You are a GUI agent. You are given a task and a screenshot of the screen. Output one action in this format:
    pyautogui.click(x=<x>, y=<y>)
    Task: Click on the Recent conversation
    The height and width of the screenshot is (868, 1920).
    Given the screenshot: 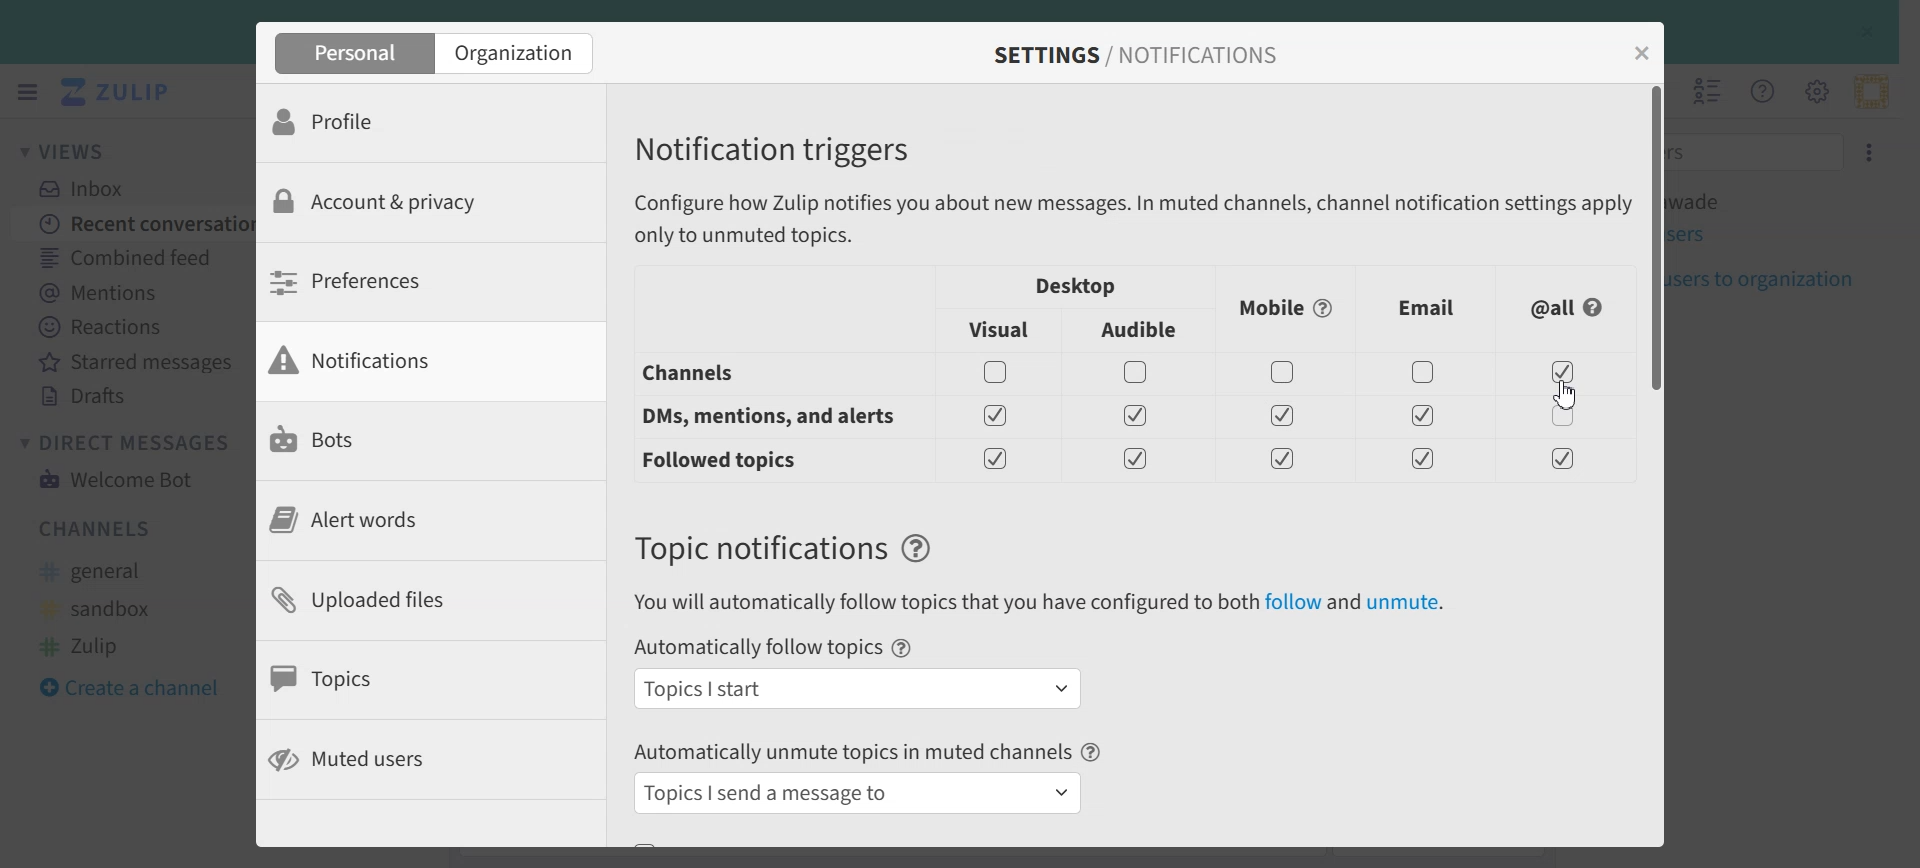 What is the action you would take?
    pyautogui.click(x=134, y=222)
    